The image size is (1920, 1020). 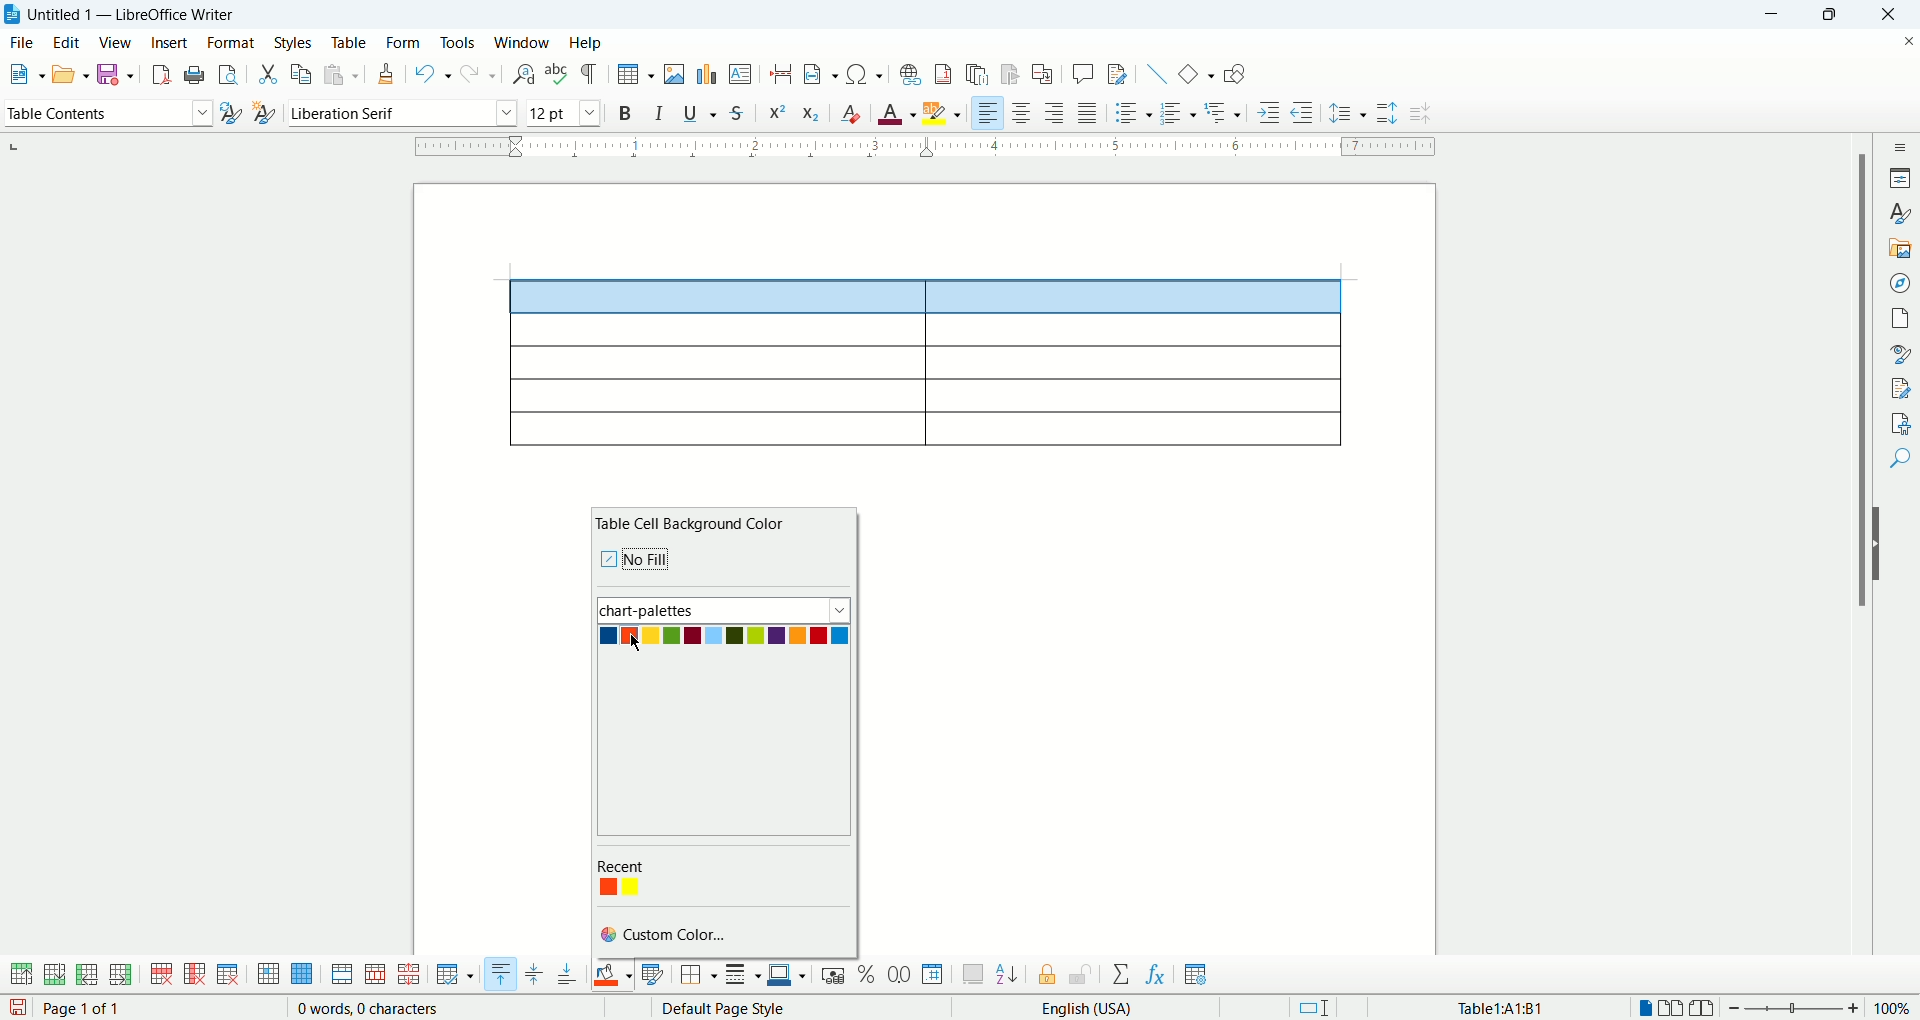 I want to click on properties, so click(x=1900, y=176).